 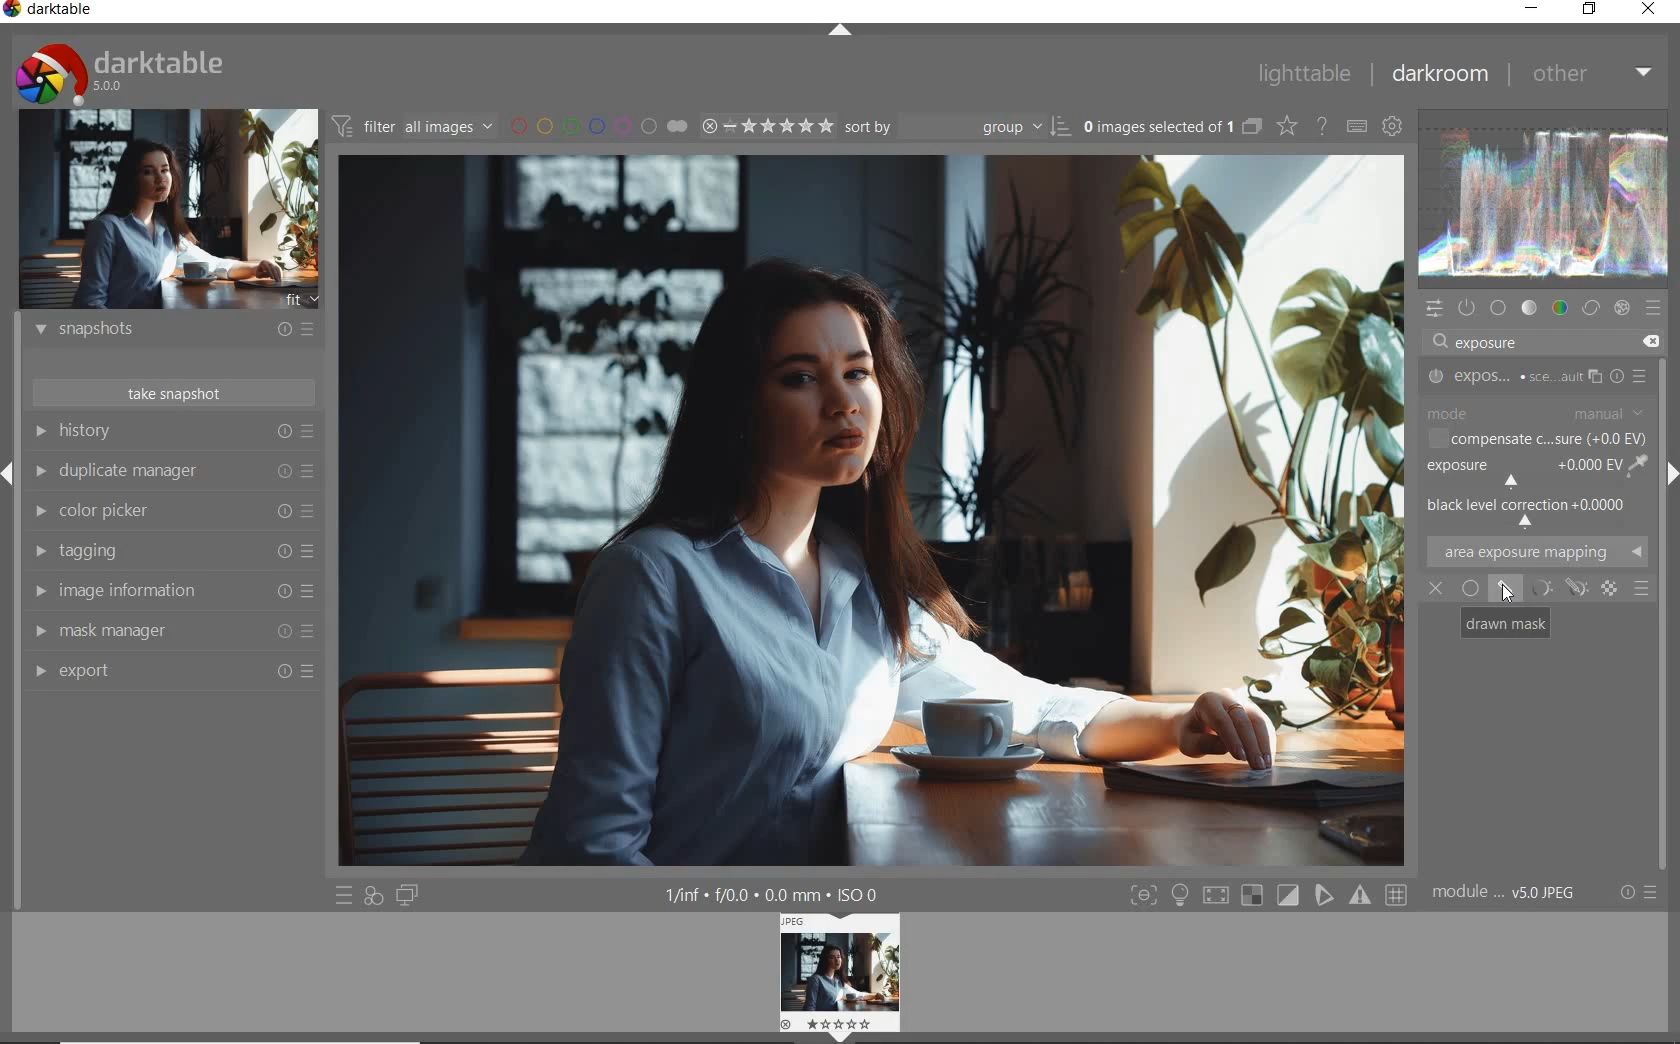 I want to click on base, so click(x=1499, y=308).